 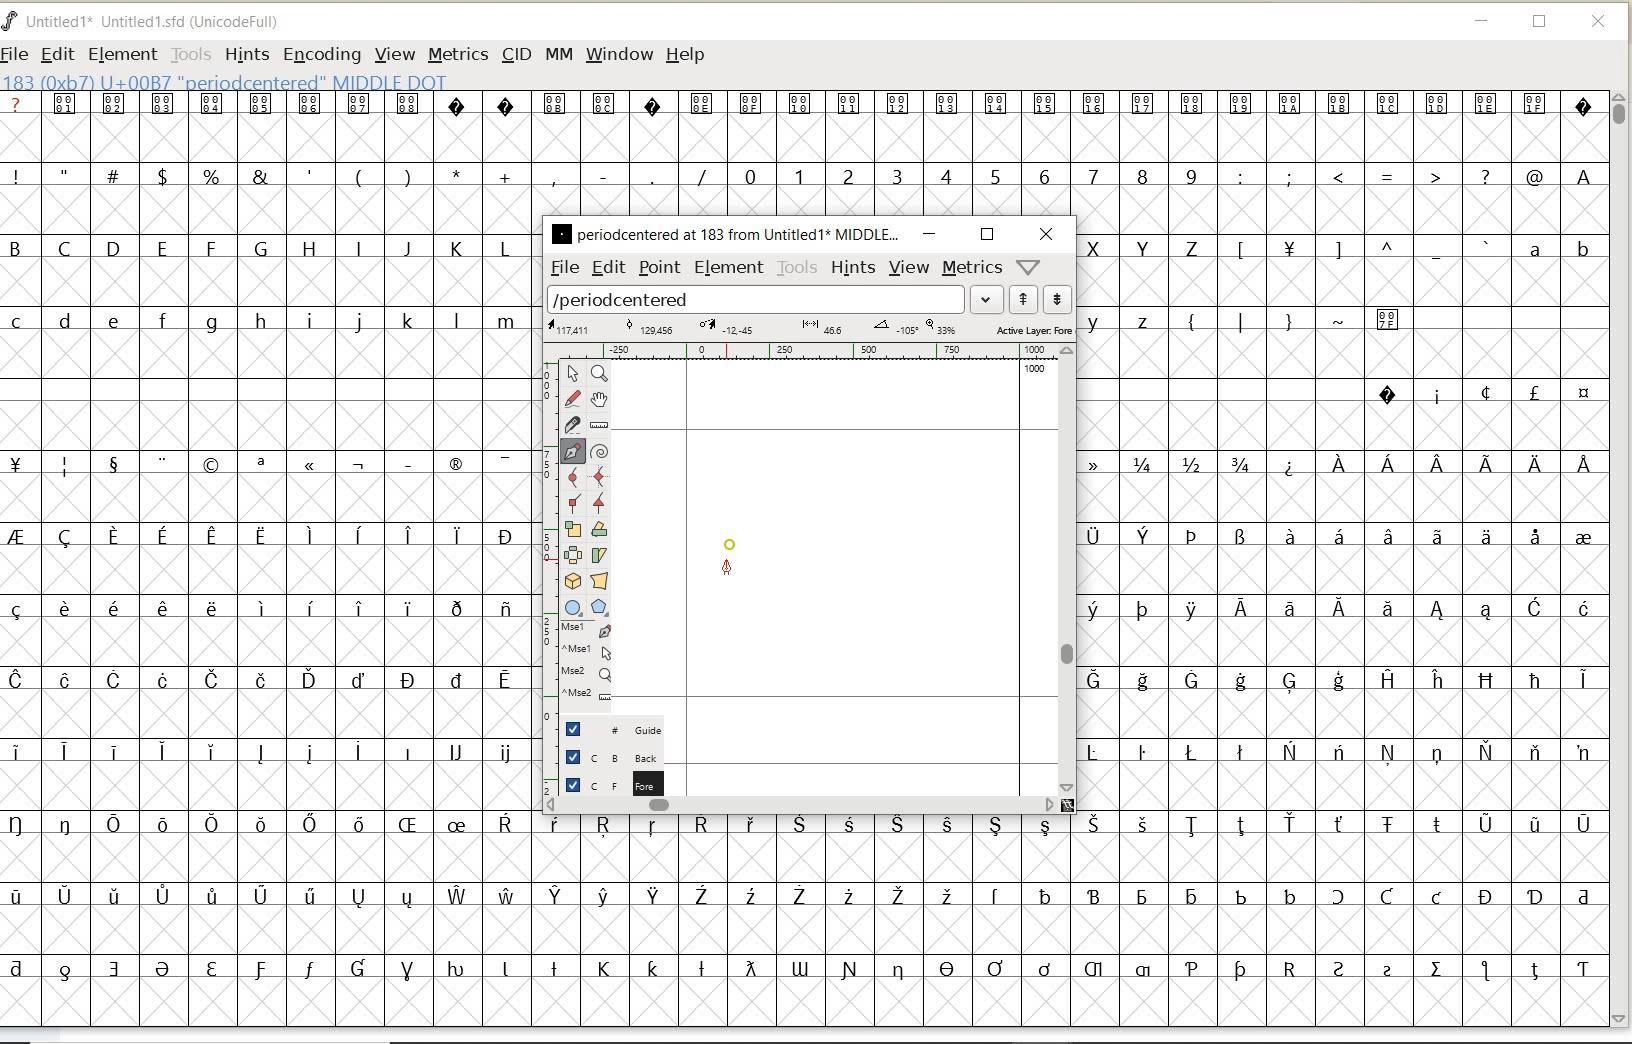 What do you see at coordinates (659, 269) in the screenshot?
I see `point` at bounding box center [659, 269].